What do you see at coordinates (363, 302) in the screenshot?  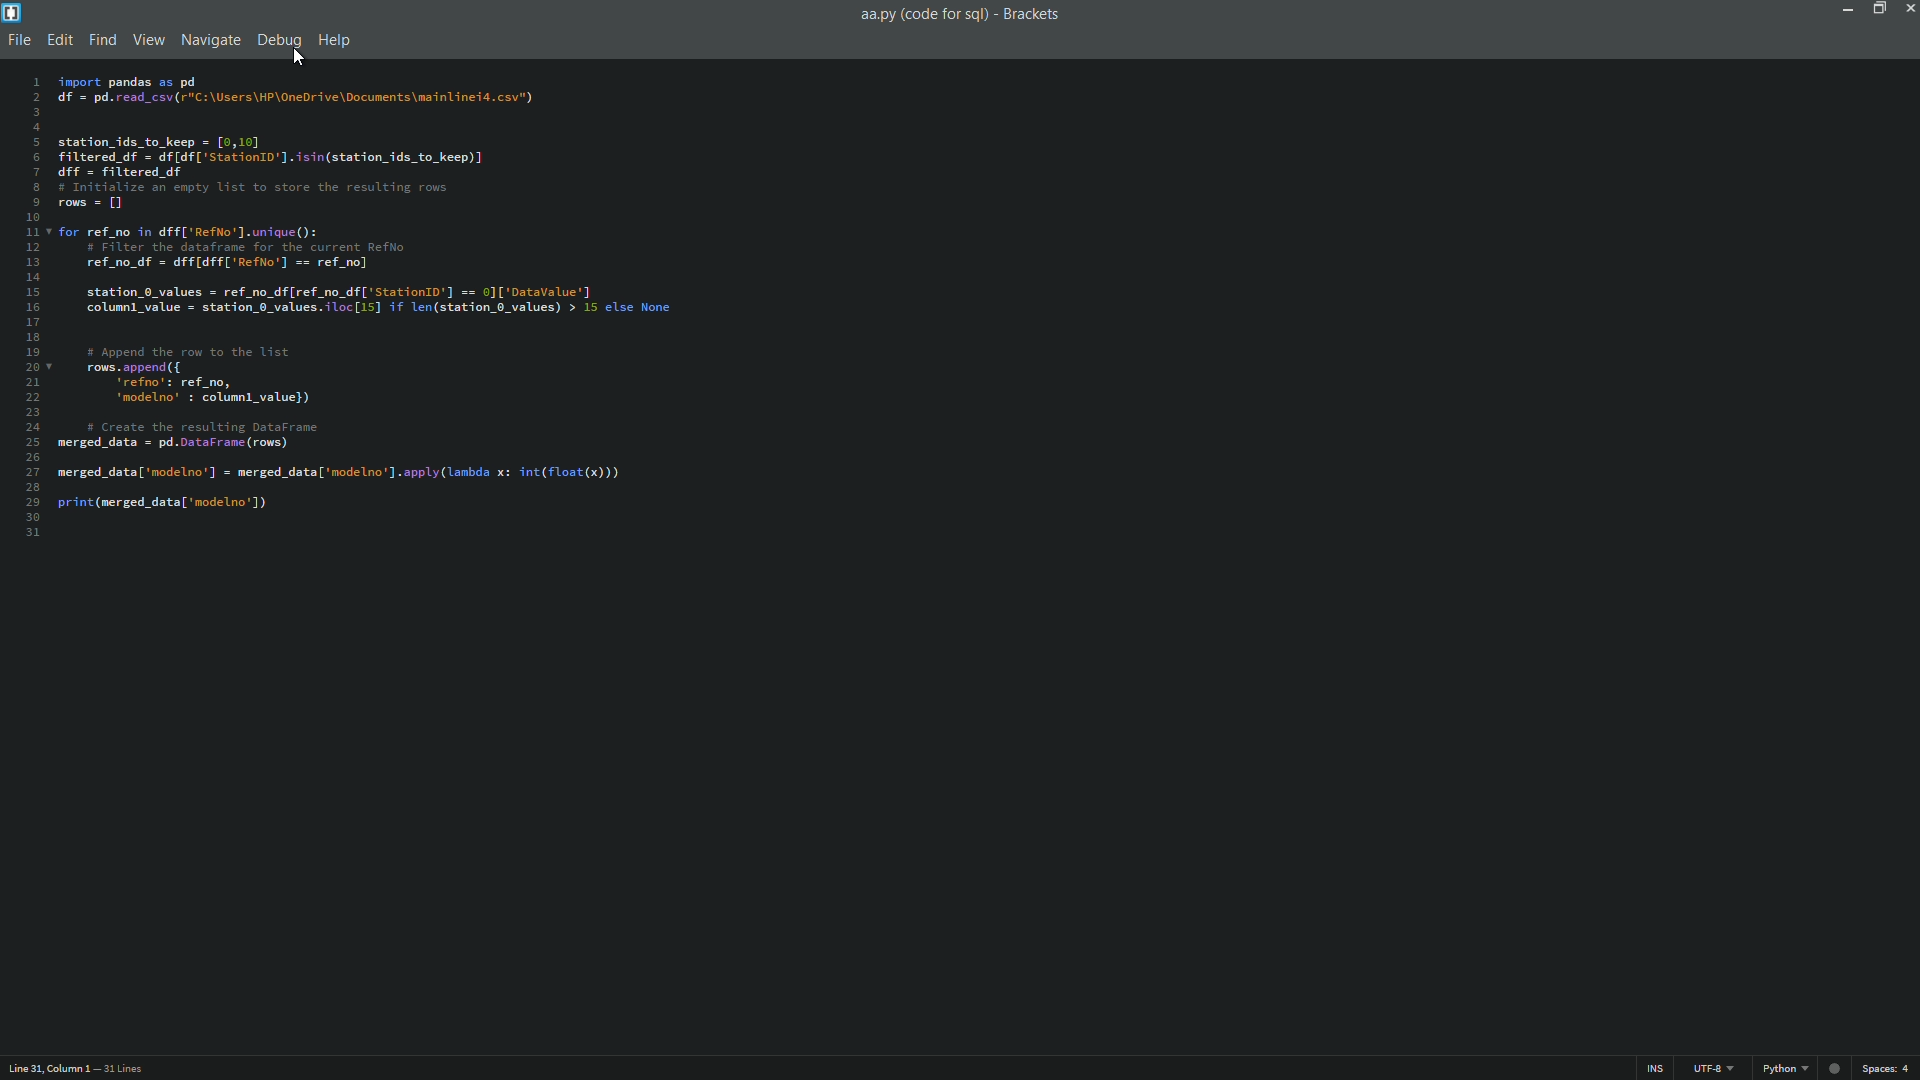 I see `code` at bounding box center [363, 302].